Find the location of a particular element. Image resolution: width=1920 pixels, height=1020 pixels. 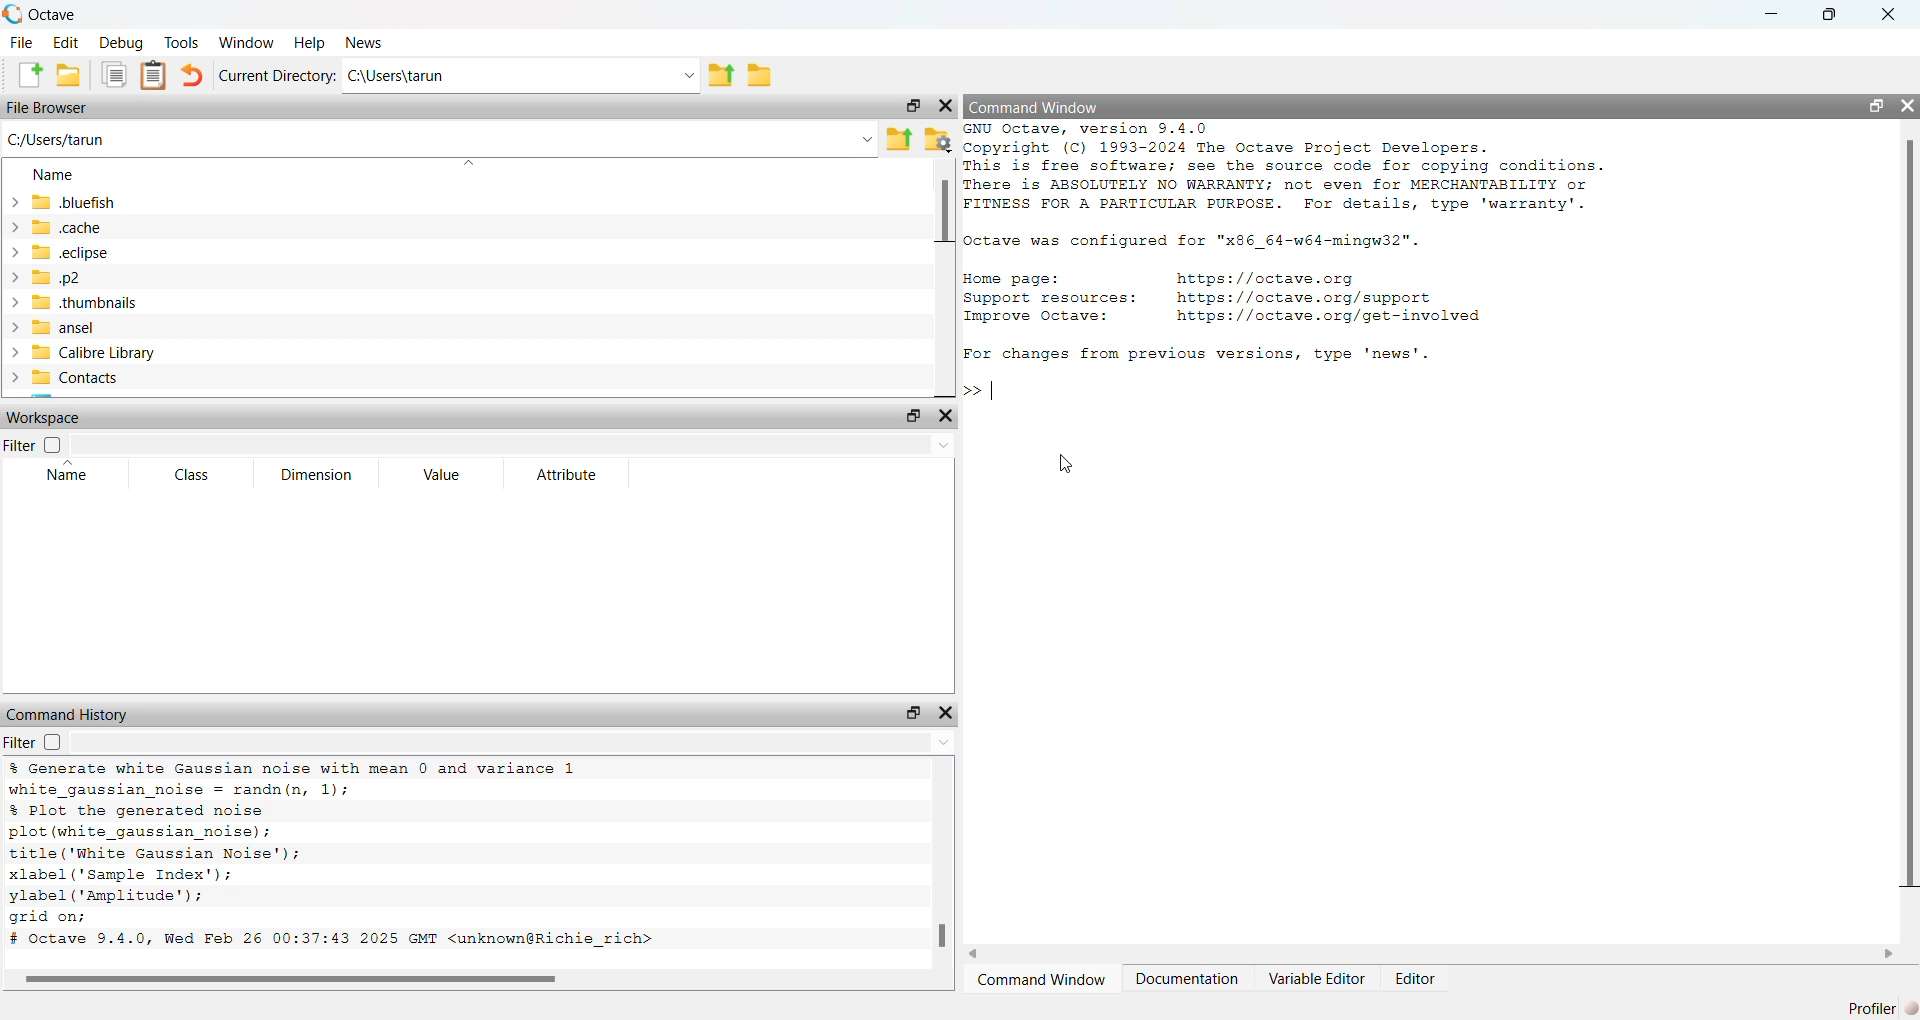

typing cursor is located at coordinates (989, 391).